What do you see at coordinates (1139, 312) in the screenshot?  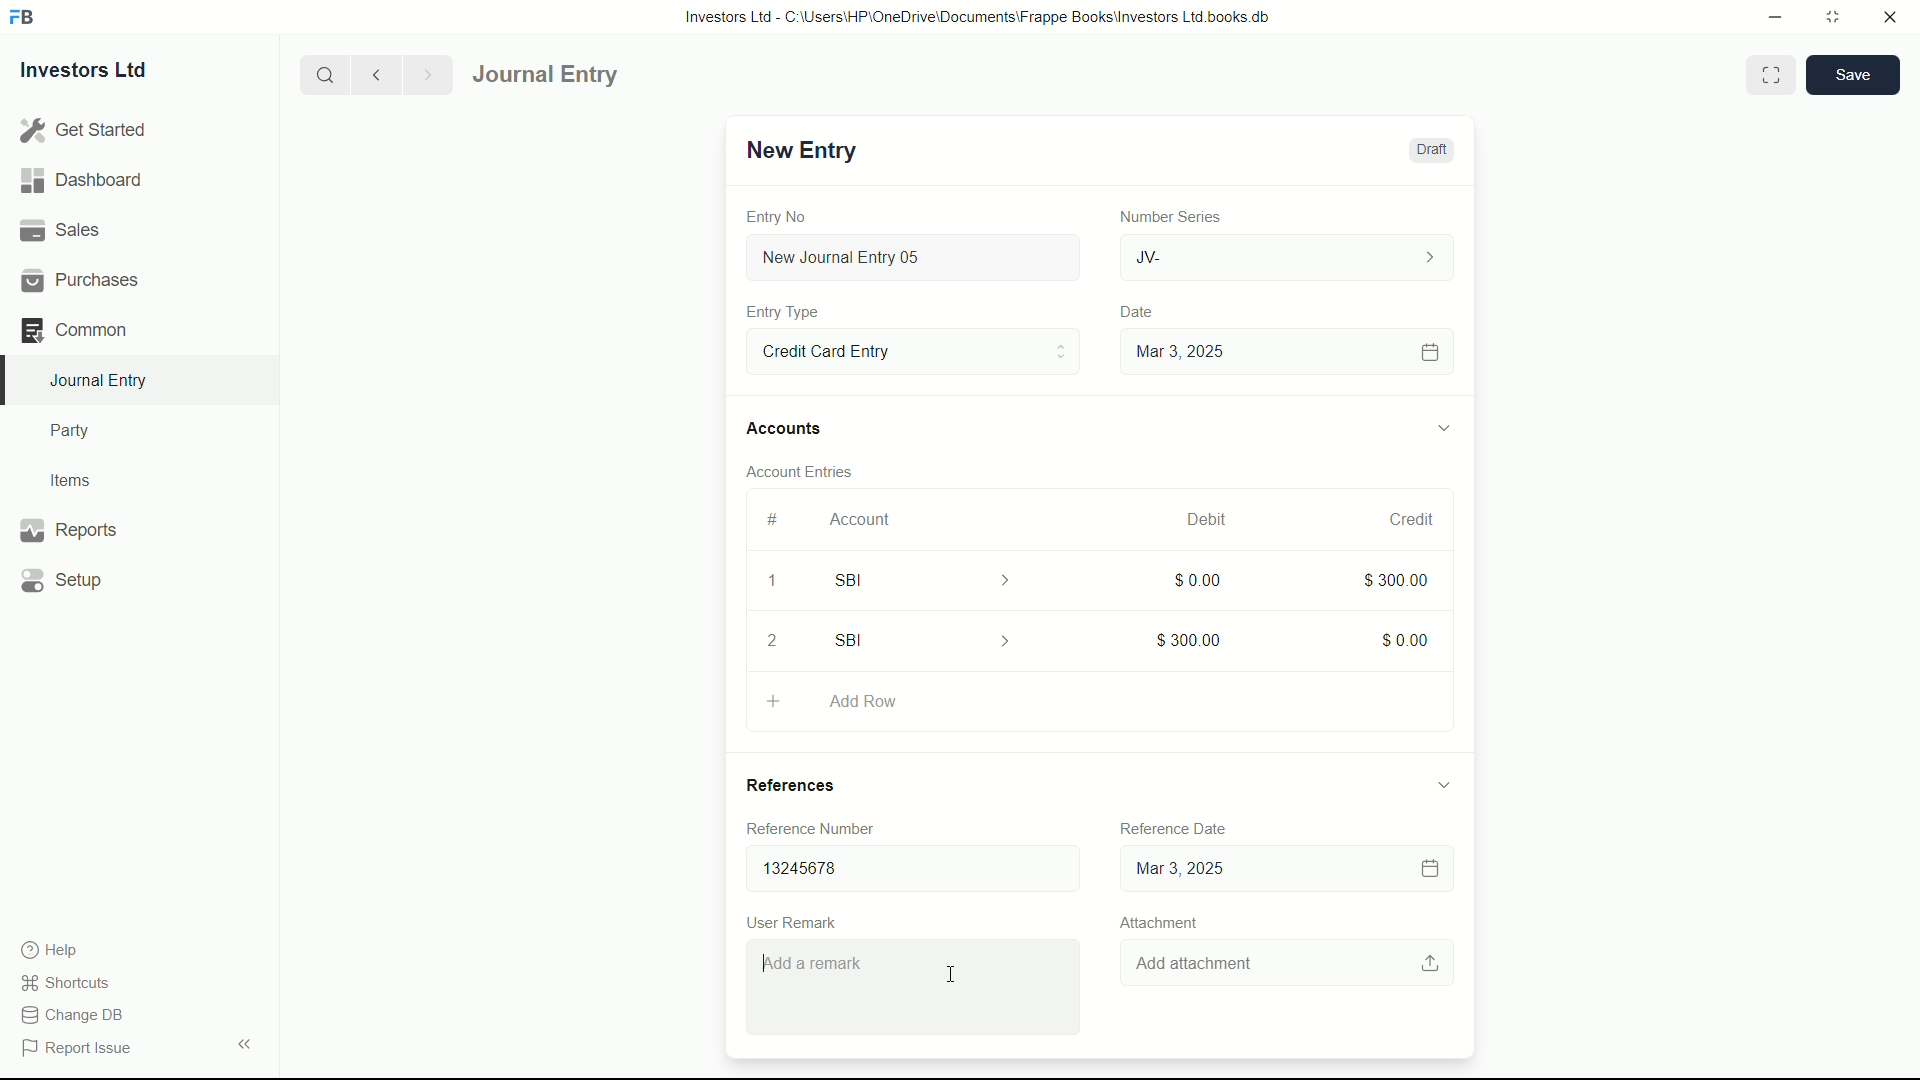 I see `Date` at bounding box center [1139, 312].